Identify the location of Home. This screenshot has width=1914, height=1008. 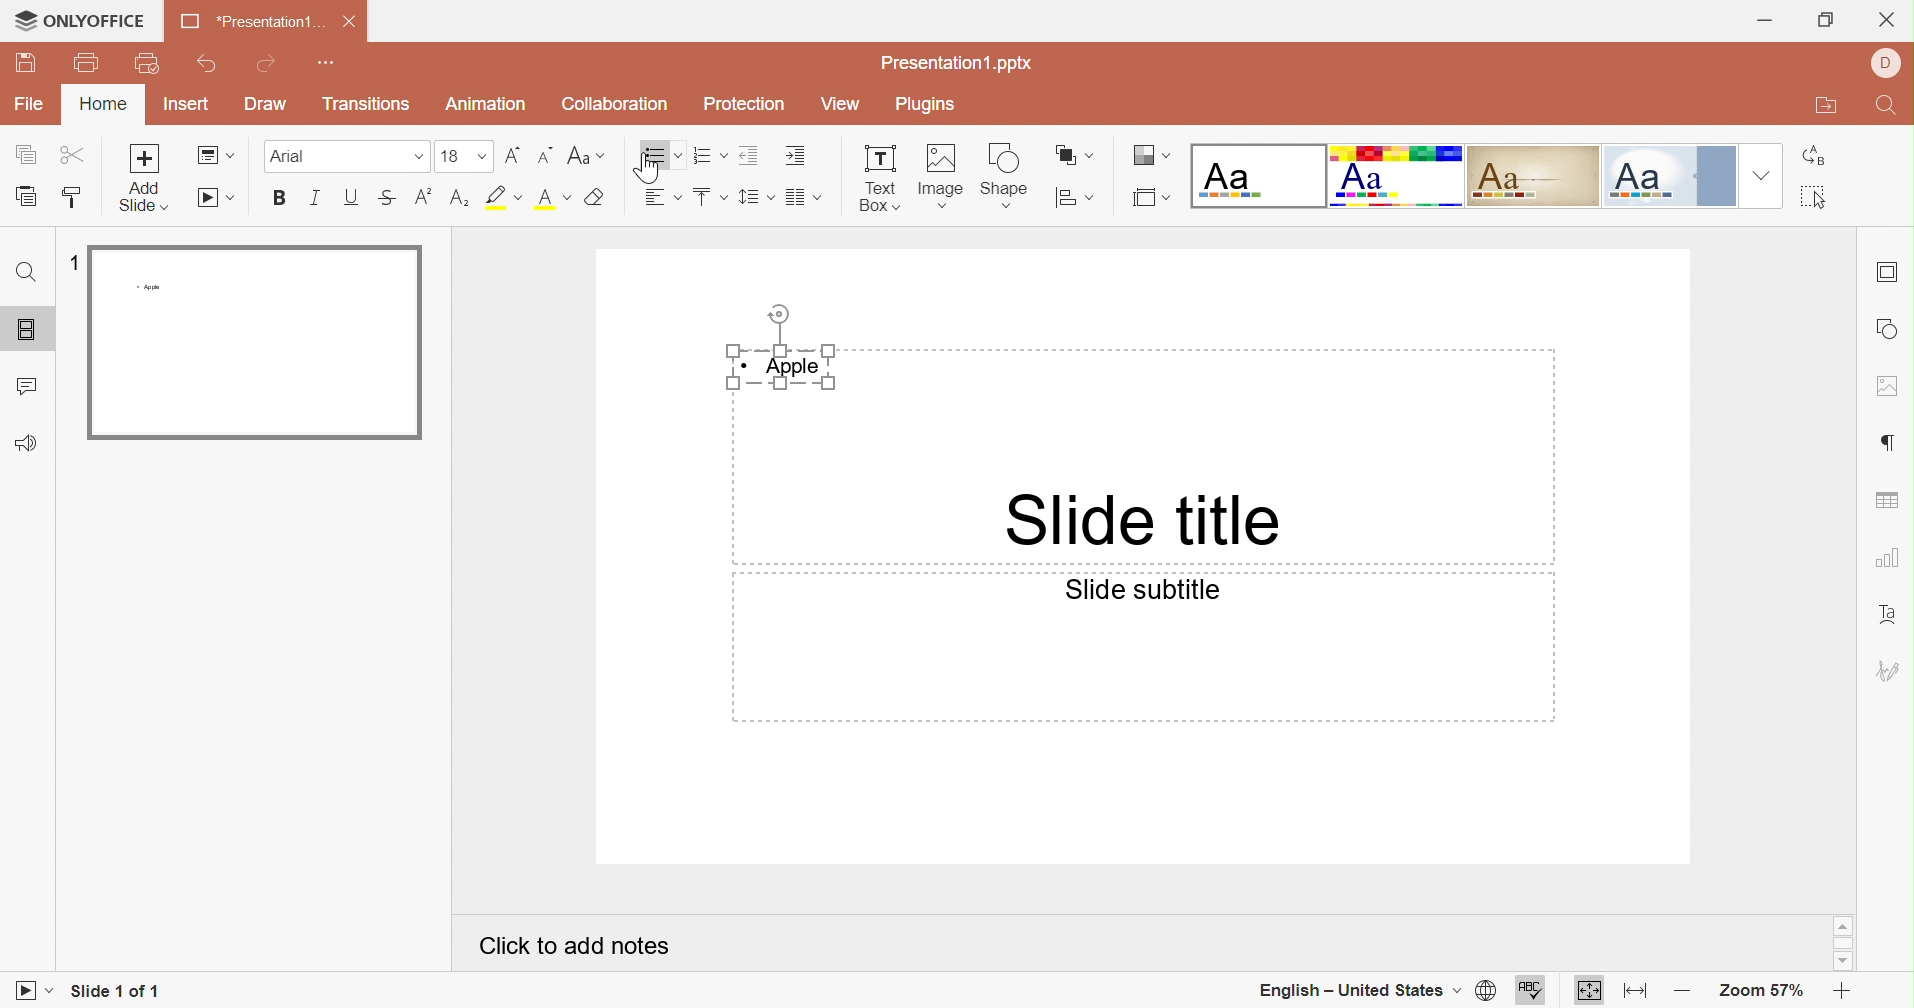
(102, 107).